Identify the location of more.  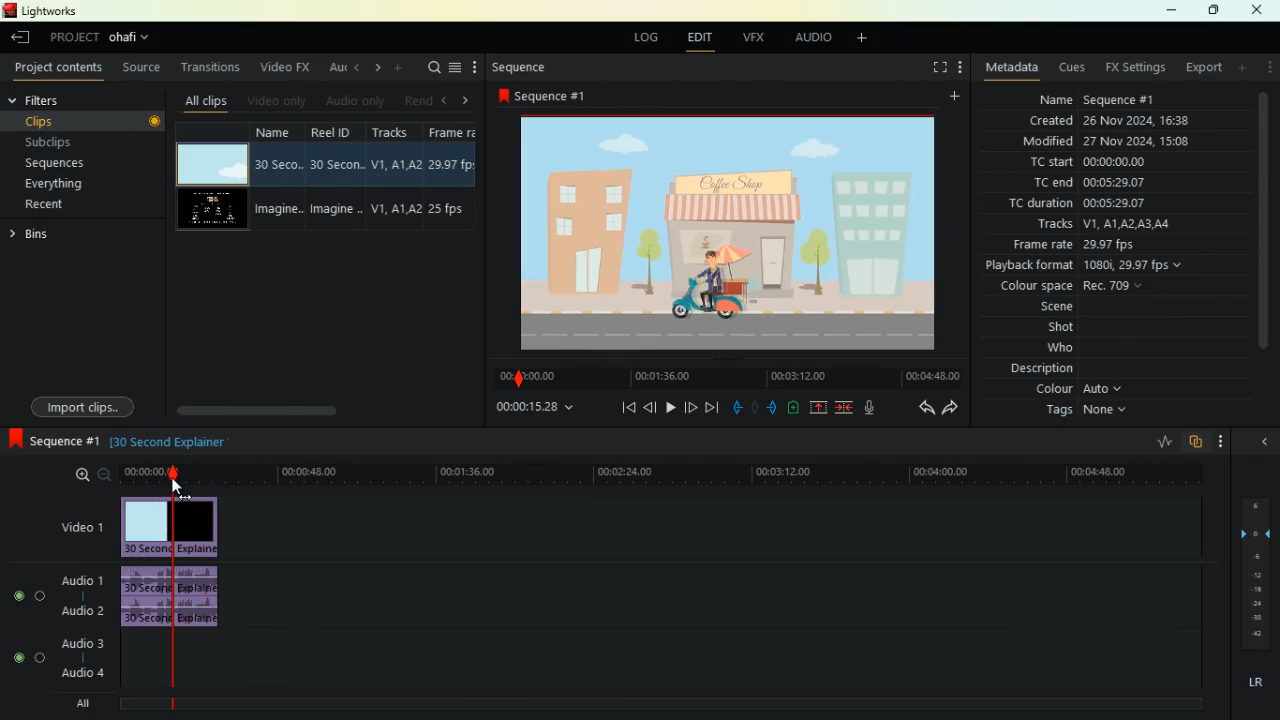
(476, 67).